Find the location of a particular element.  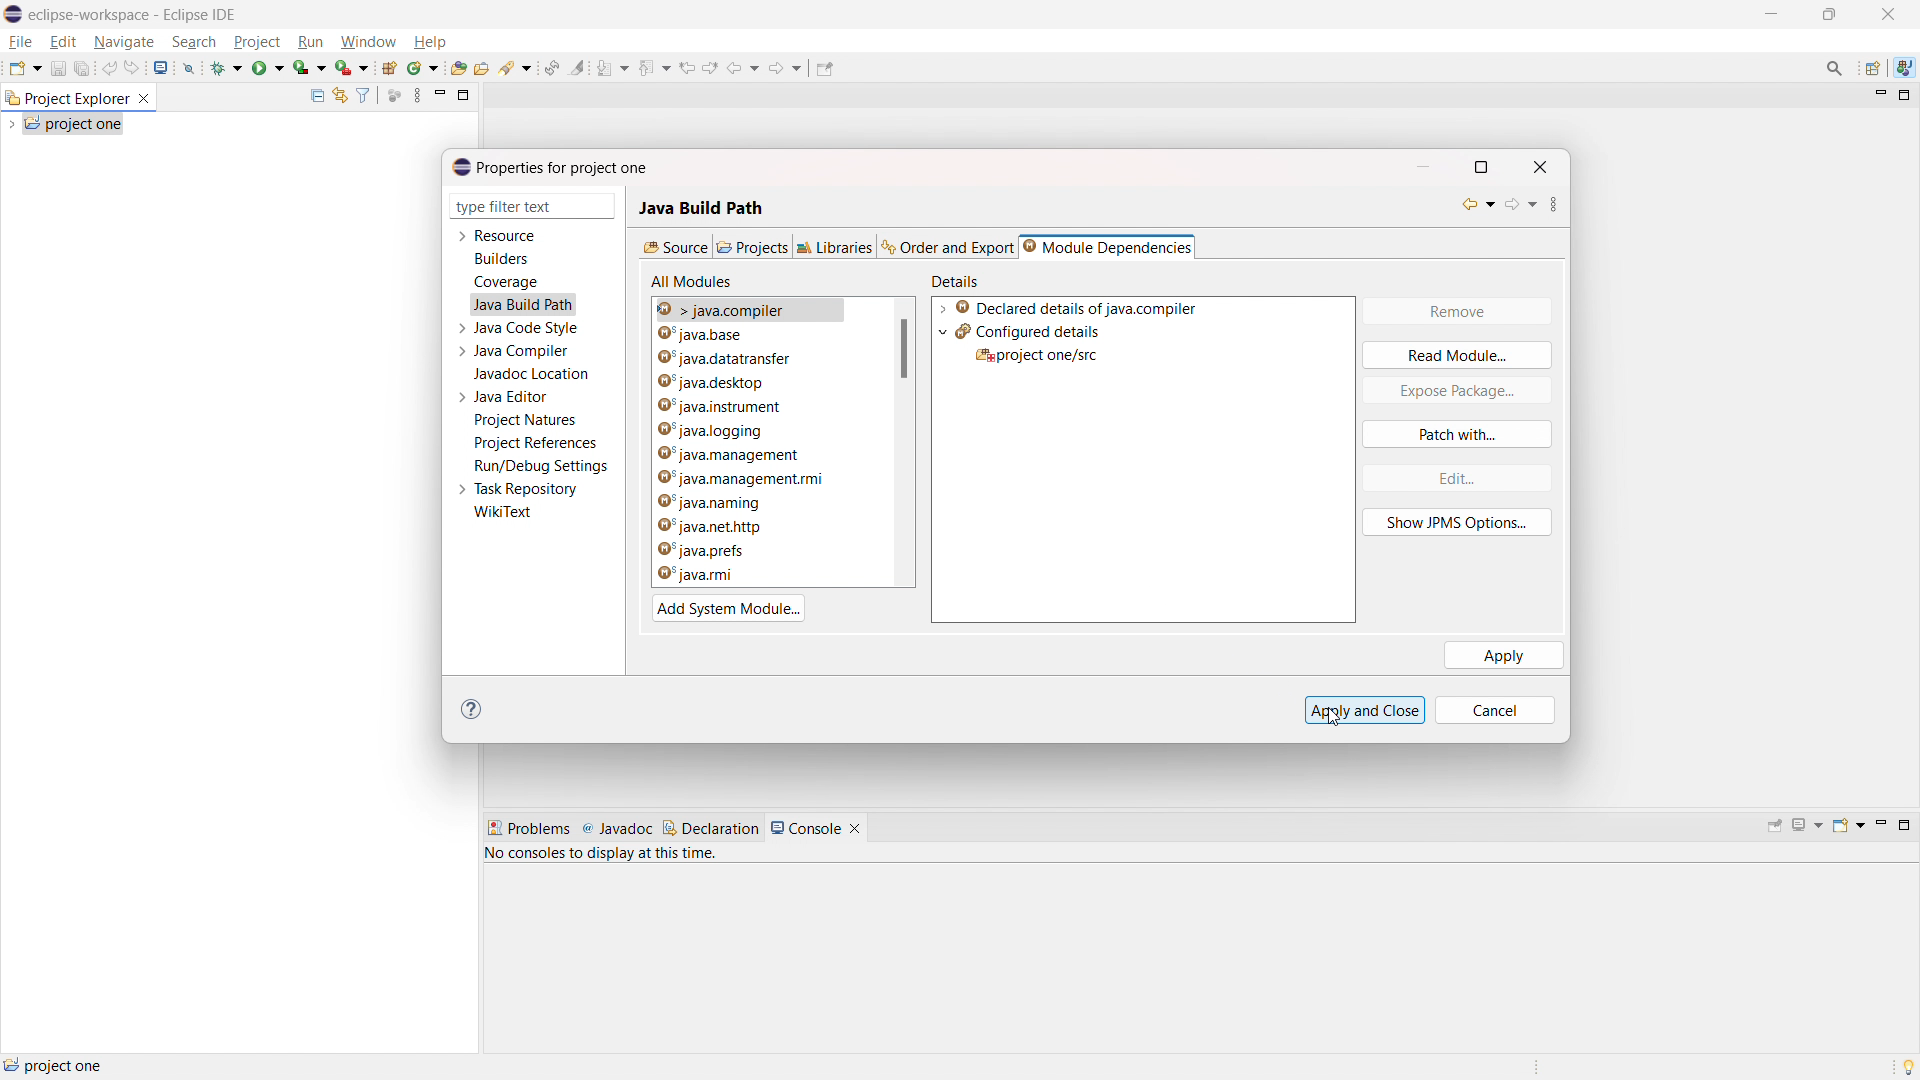

no consoles to display at this time.  is located at coordinates (605, 857).